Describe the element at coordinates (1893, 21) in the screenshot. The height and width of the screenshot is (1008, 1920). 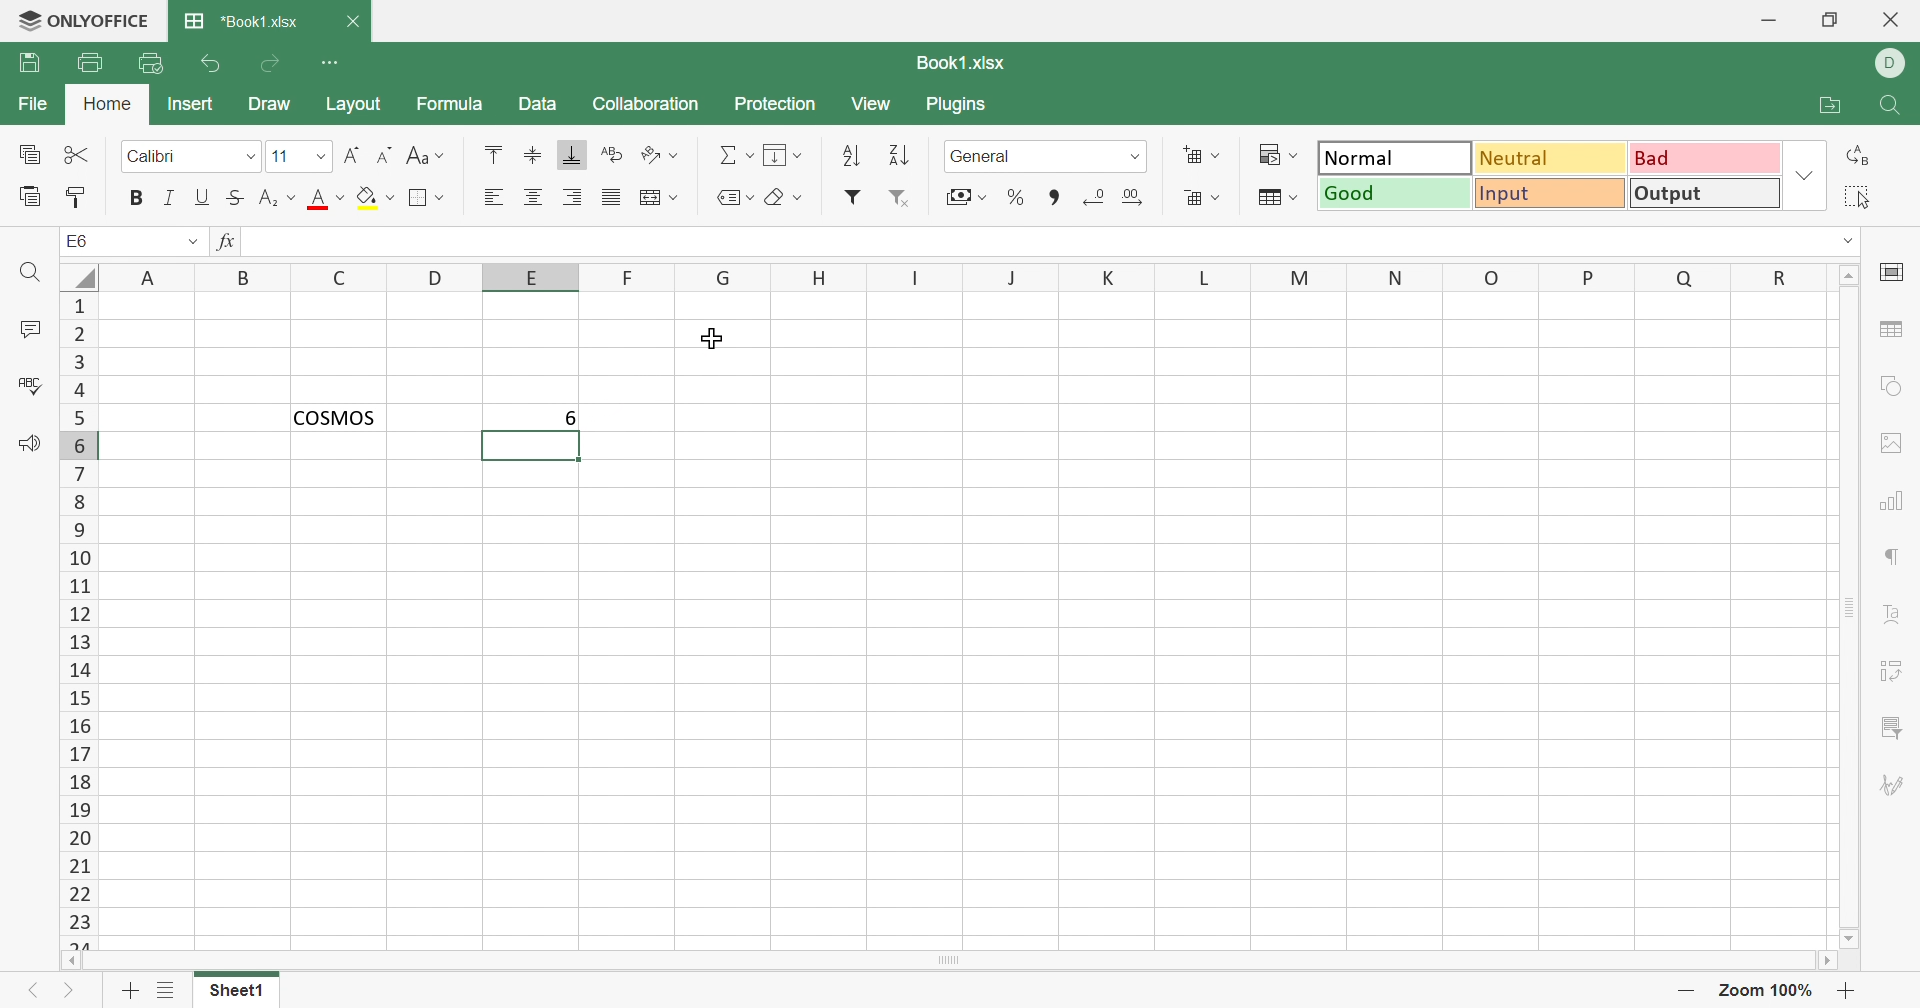
I see `Close` at that location.